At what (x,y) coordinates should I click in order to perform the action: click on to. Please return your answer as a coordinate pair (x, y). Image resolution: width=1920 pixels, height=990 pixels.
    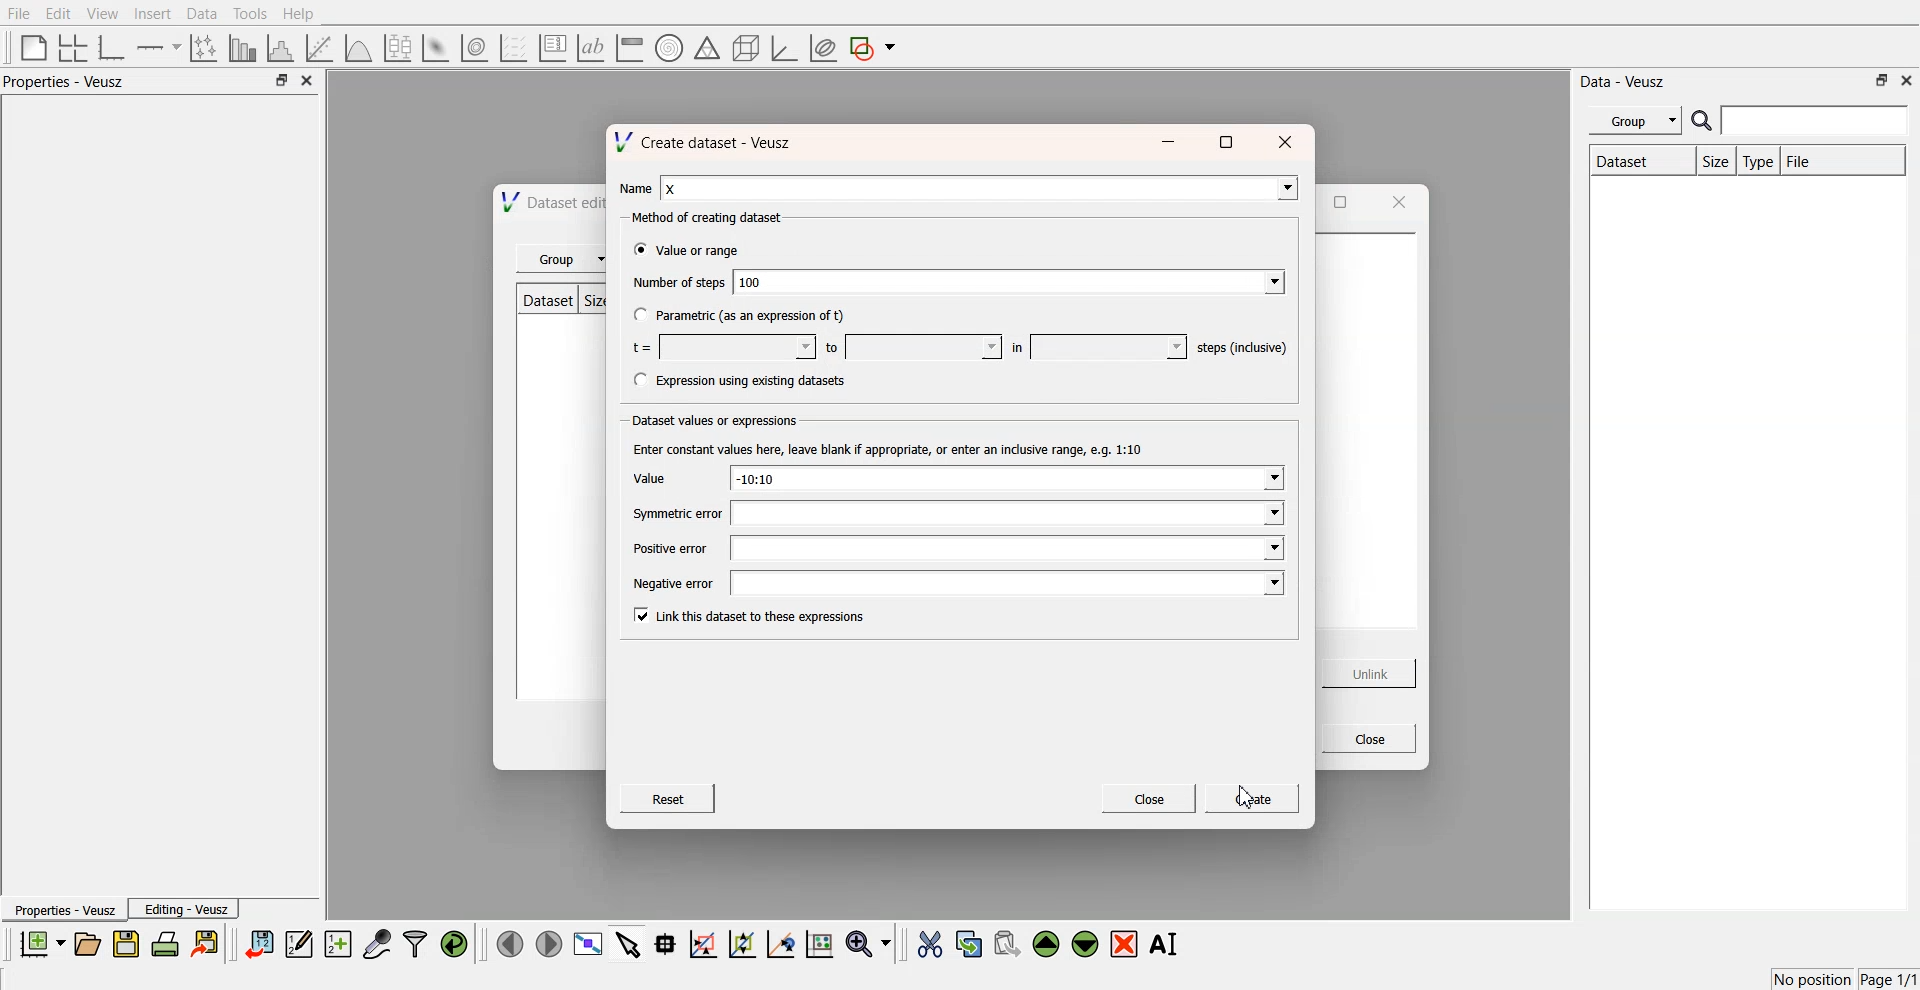
    Looking at the image, I should click on (832, 349).